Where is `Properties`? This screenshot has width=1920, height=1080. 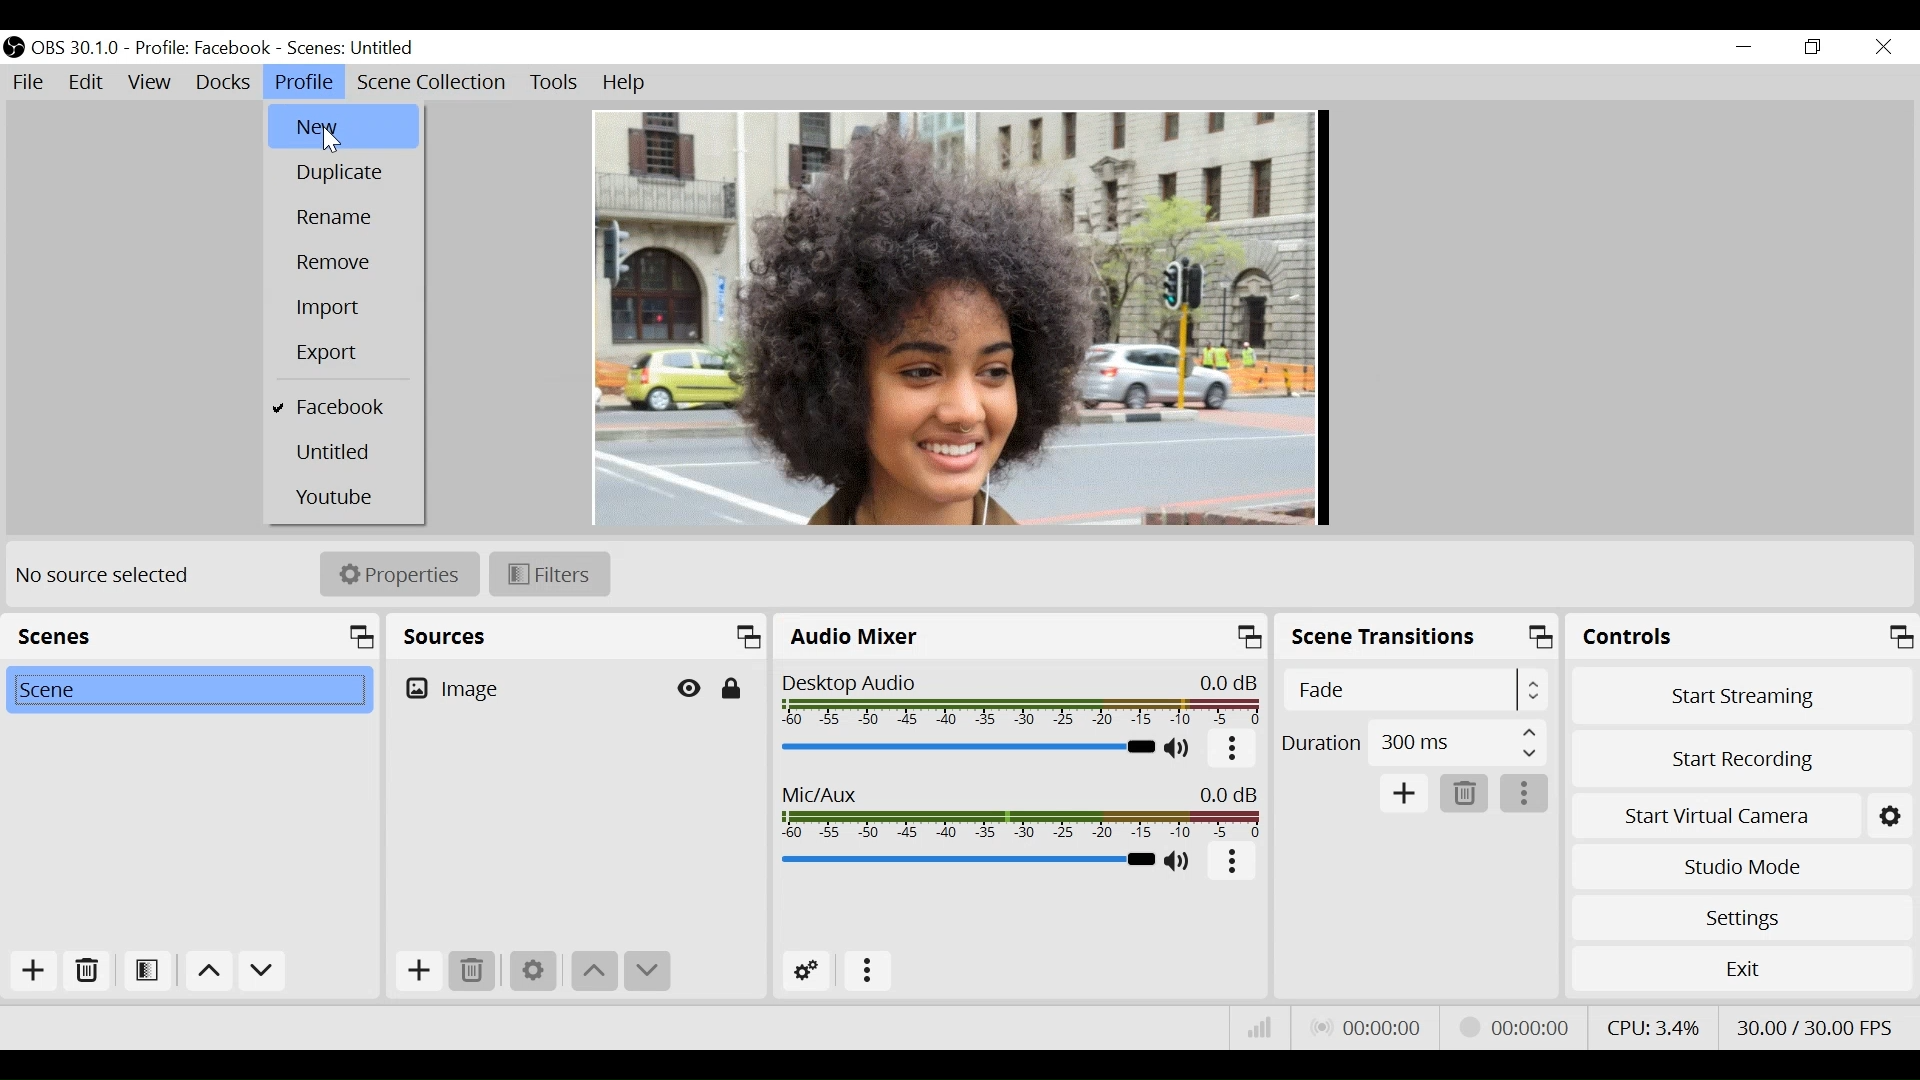
Properties is located at coordinates (399, 575).